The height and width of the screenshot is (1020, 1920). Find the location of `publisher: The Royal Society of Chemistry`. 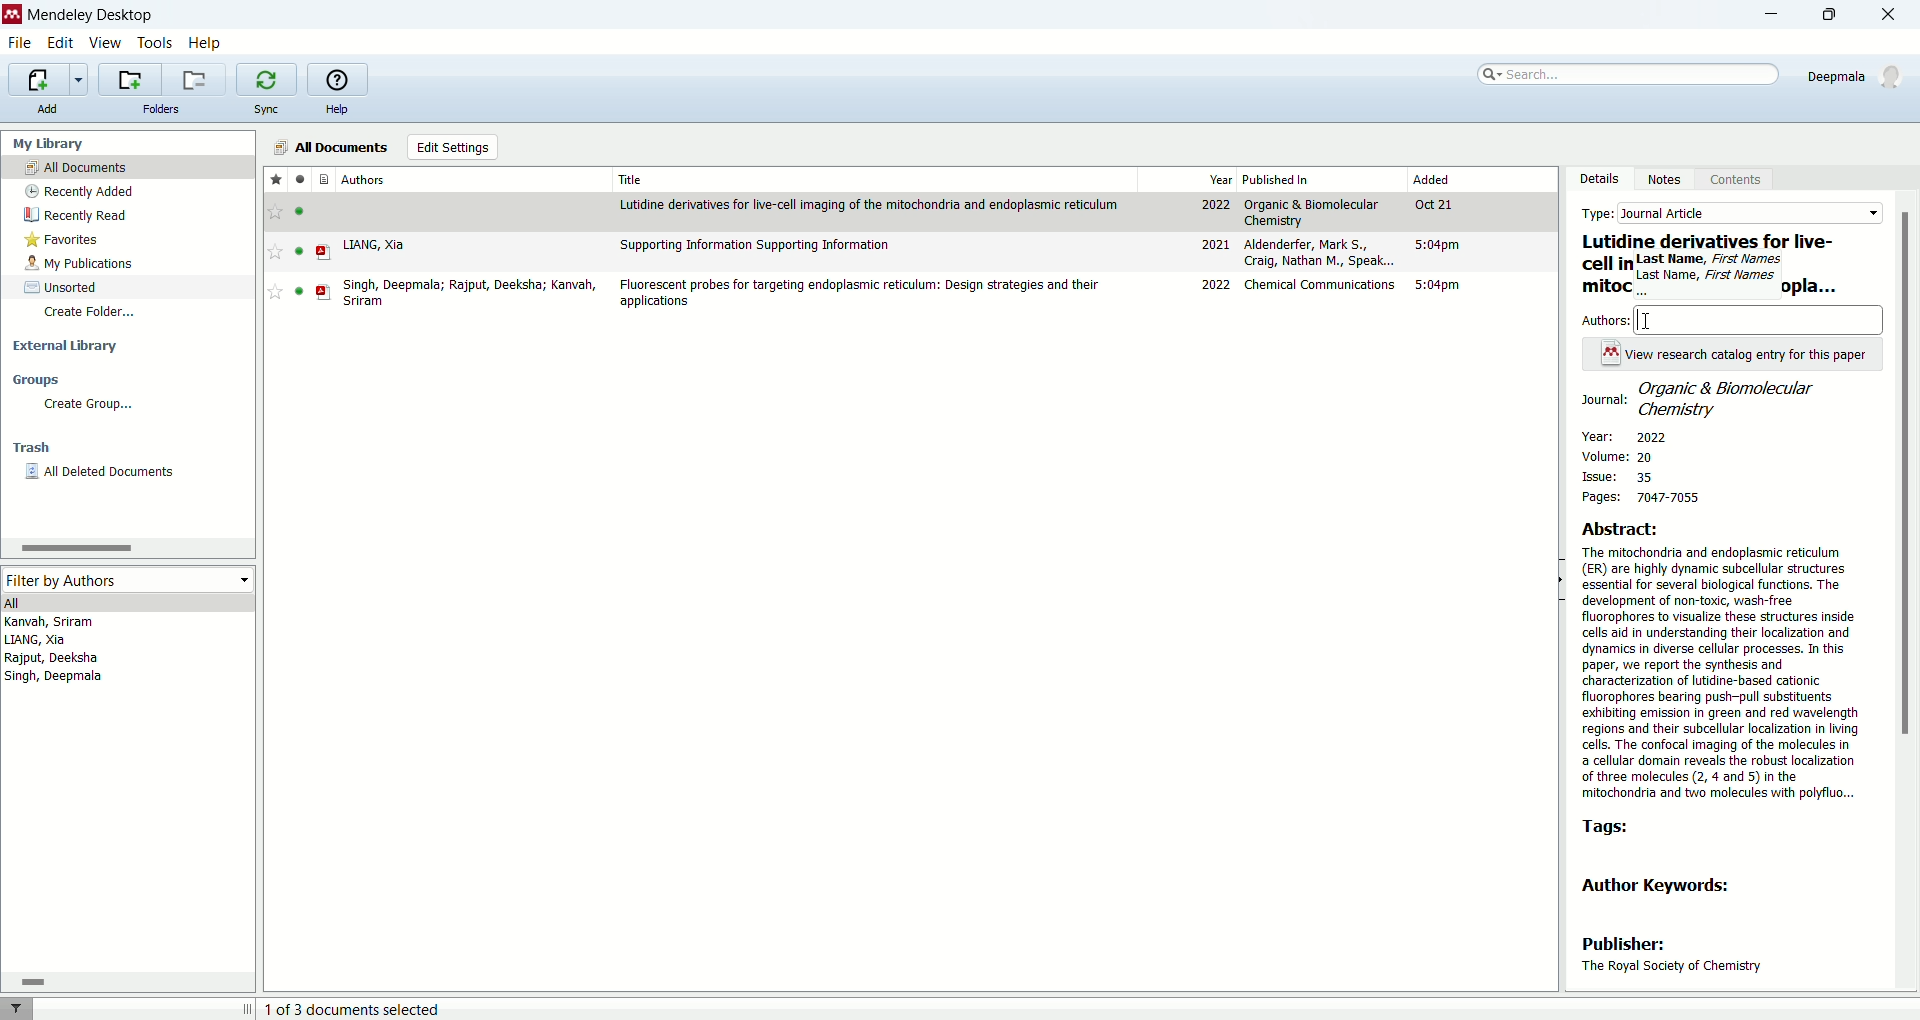

publisher: The Royal Society of Chemistry is located at coordinates (1672, 957).